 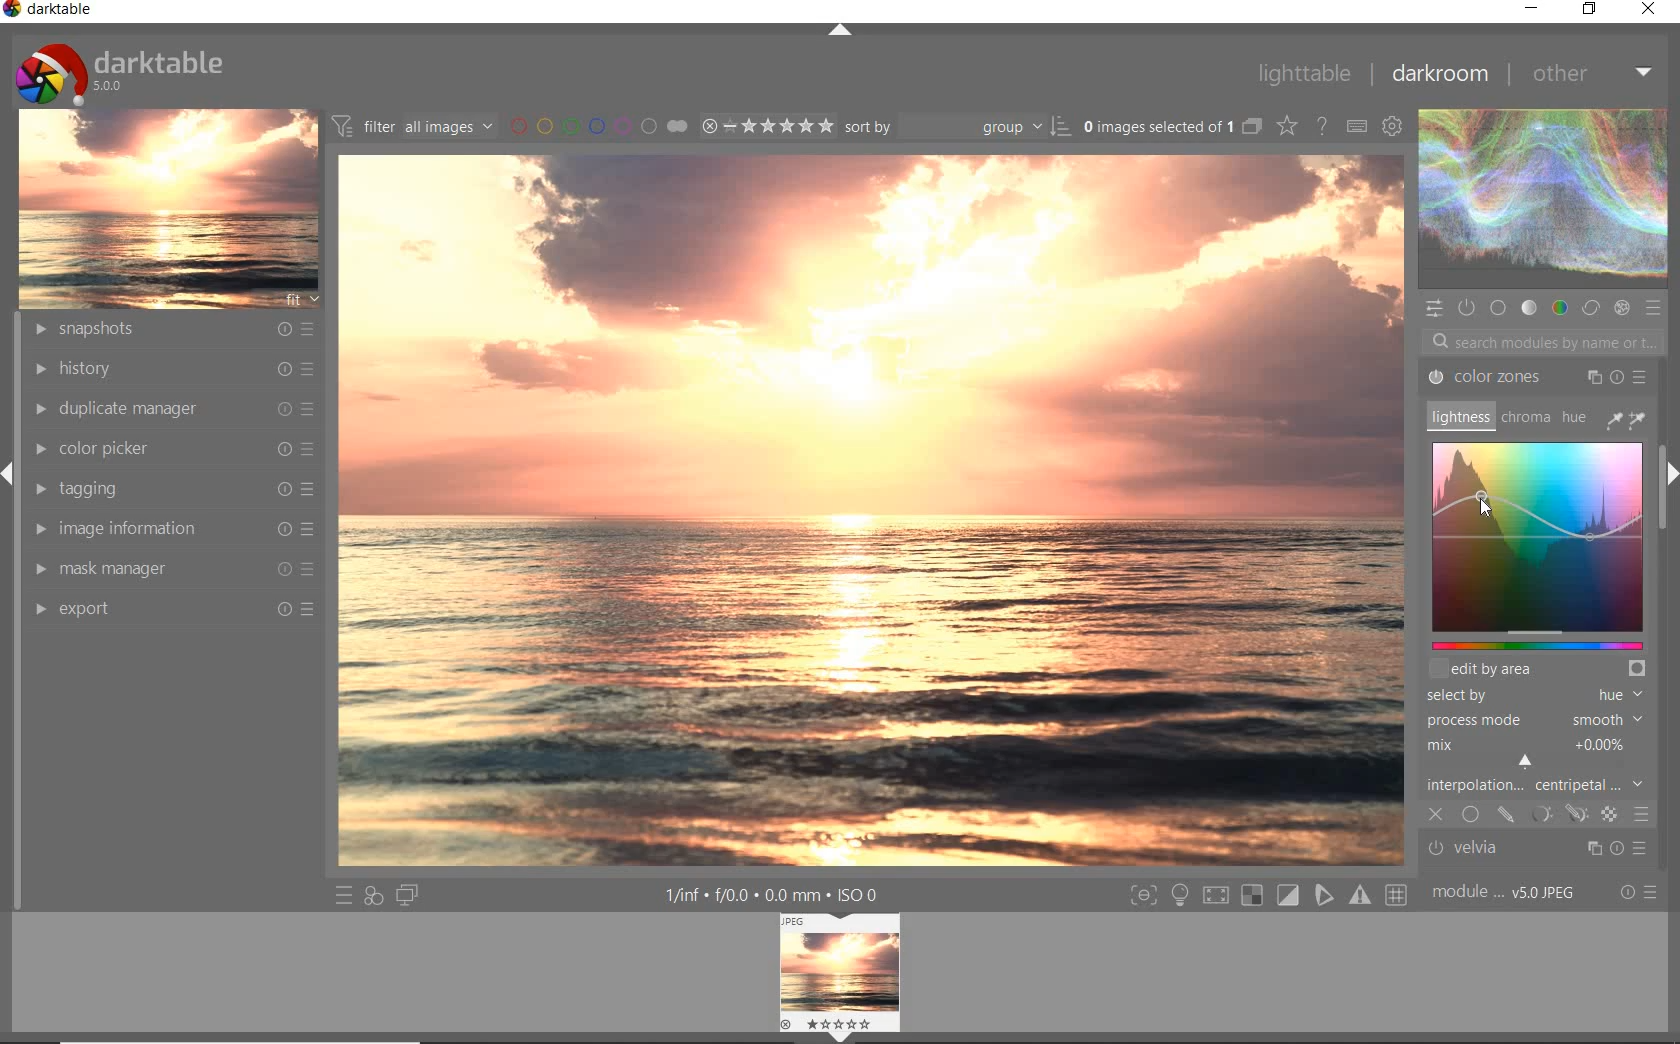 What do you see at coordinates (1444, 75) in the screenshot?
I see `darkroom` at bounding box center [1444, 75].